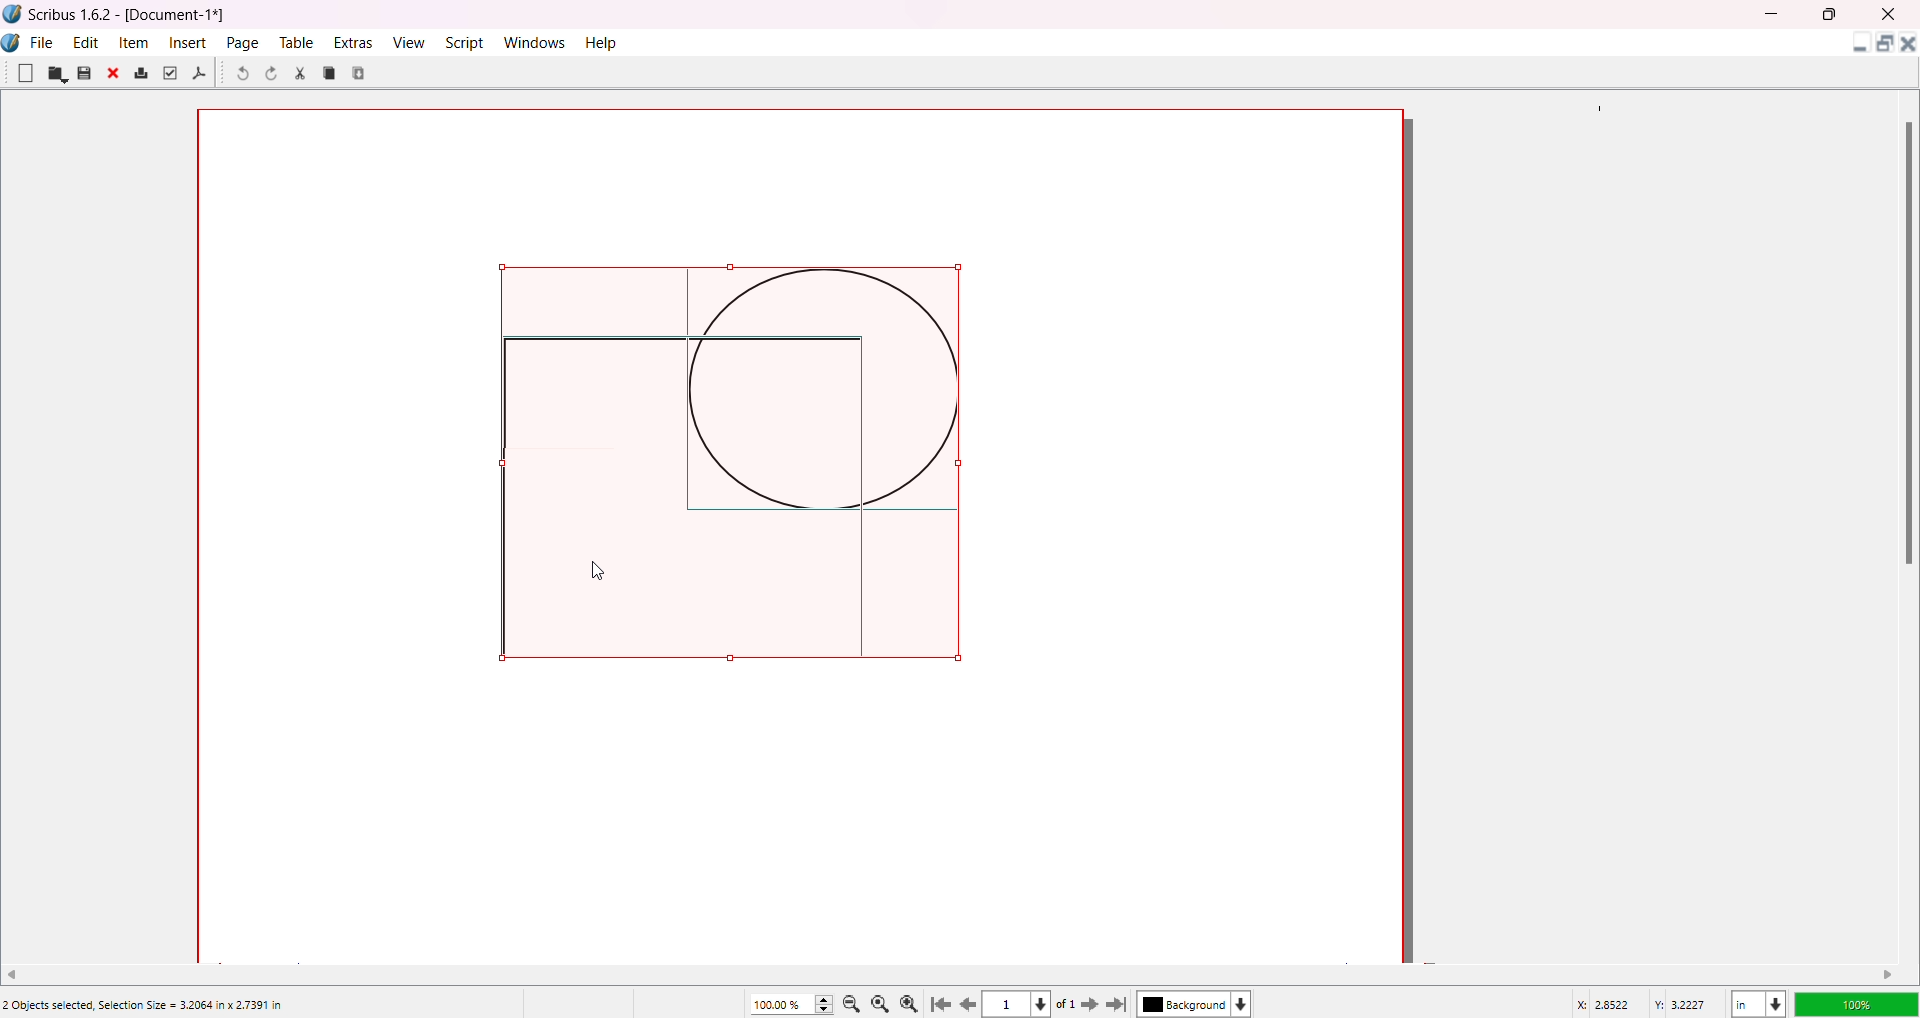  Describe the element at coordinates (1199, 1004) in the screenshot. I see `Background color` at that location.